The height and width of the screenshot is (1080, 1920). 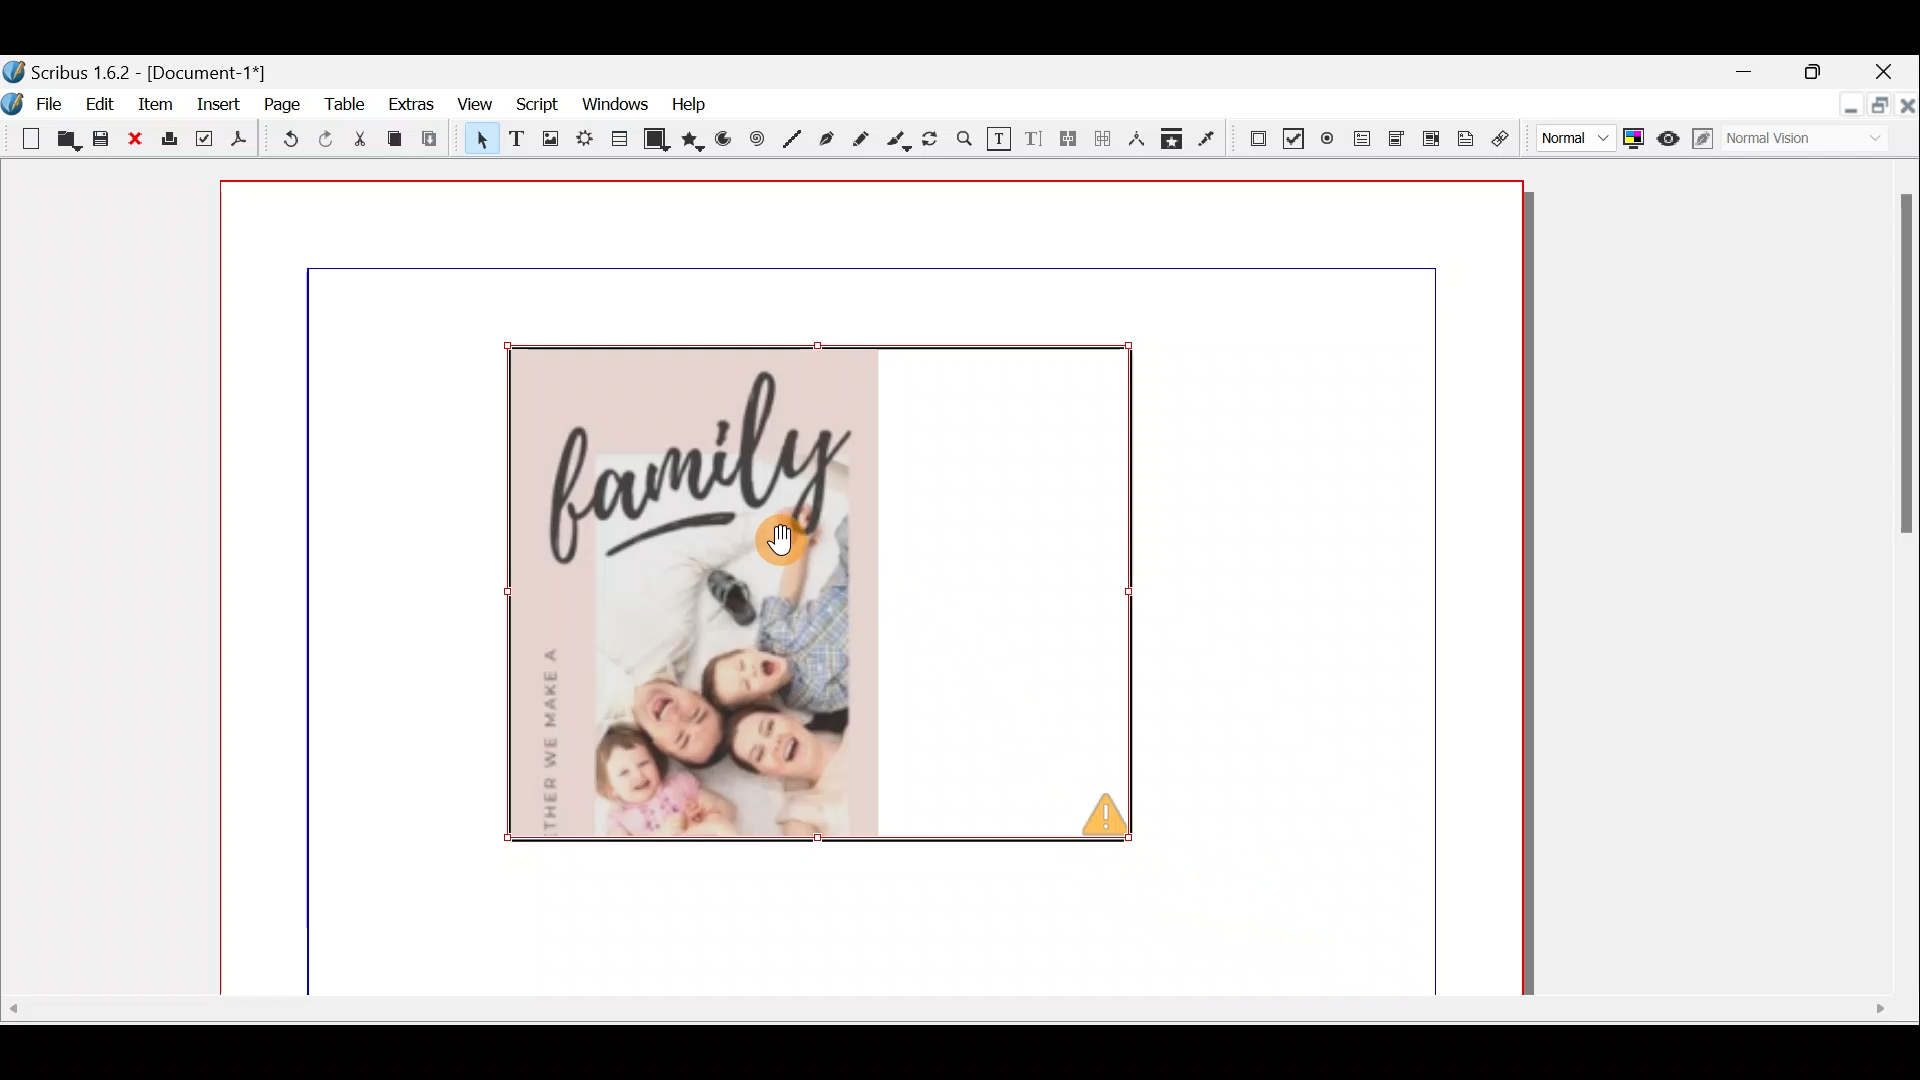 What do you see at coordinates (958, 1025) in the screenshot?
I see `Scroll  bar` at bounding box center [958, 1025].